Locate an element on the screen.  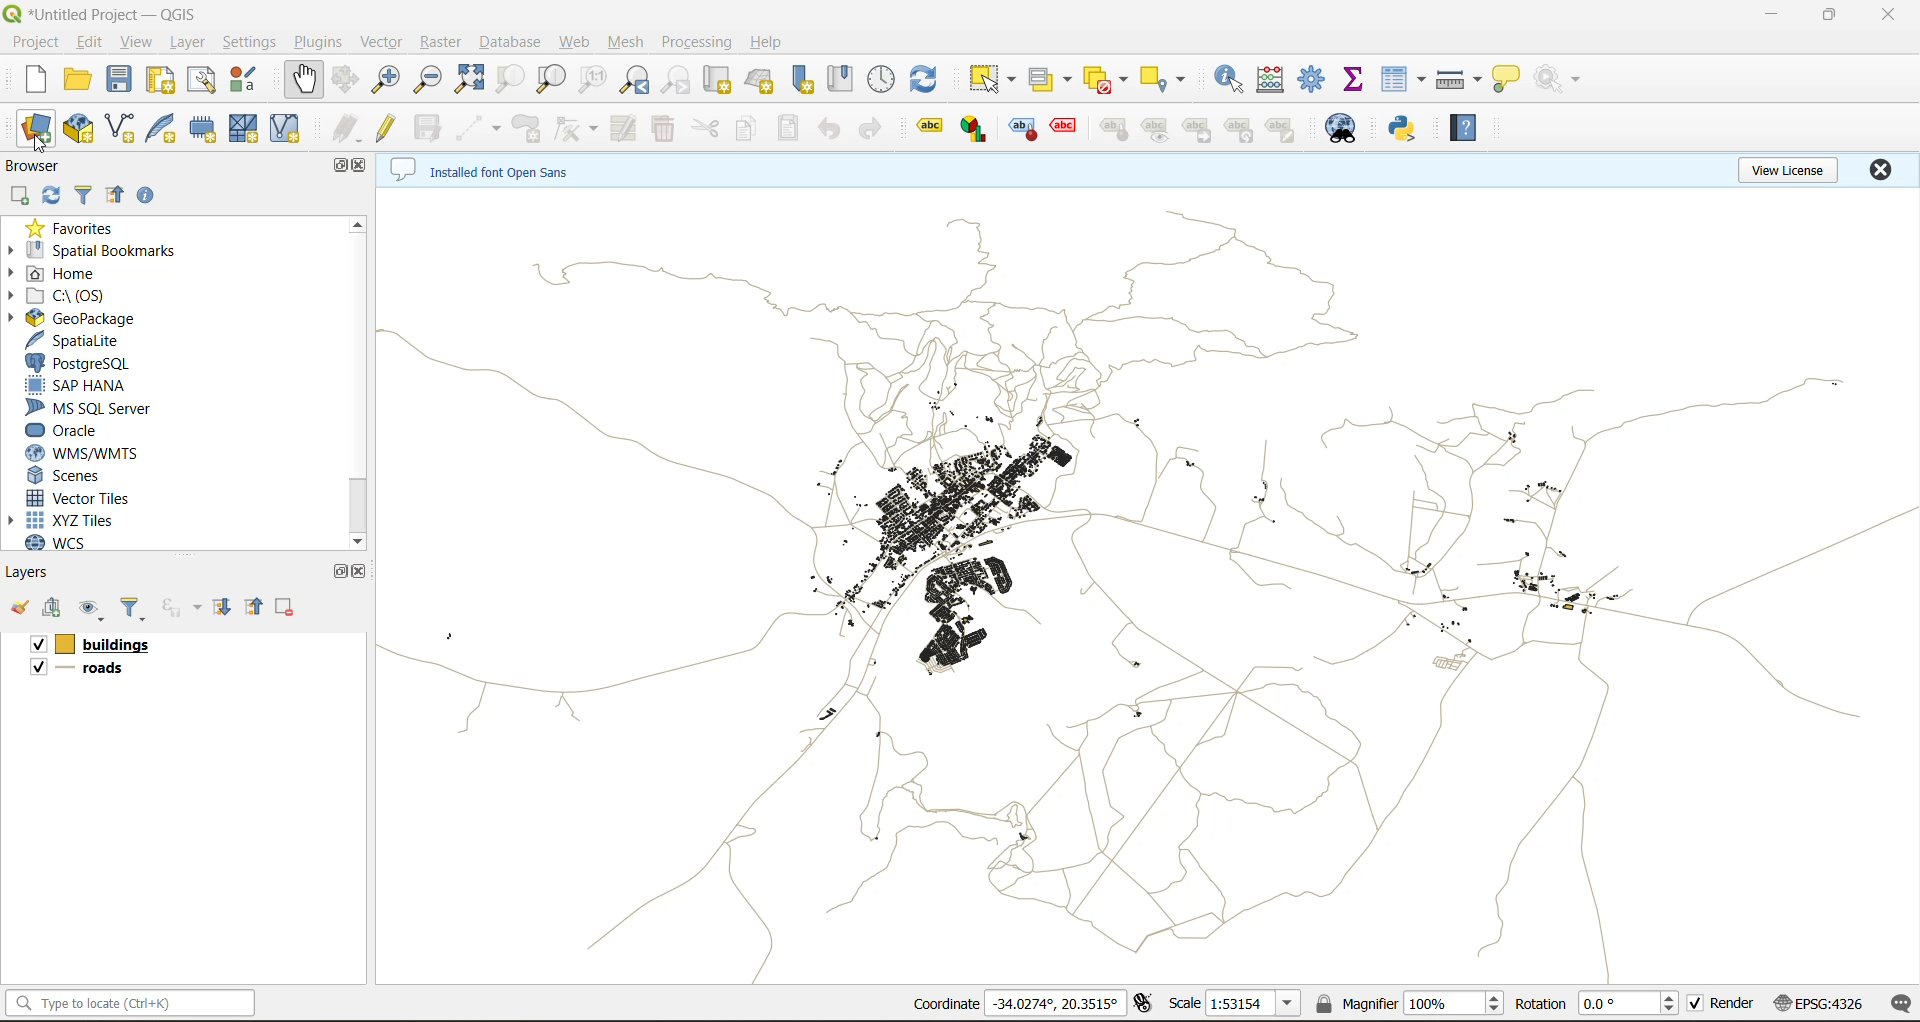
xyz tiles is located at coordinates (72, 520).